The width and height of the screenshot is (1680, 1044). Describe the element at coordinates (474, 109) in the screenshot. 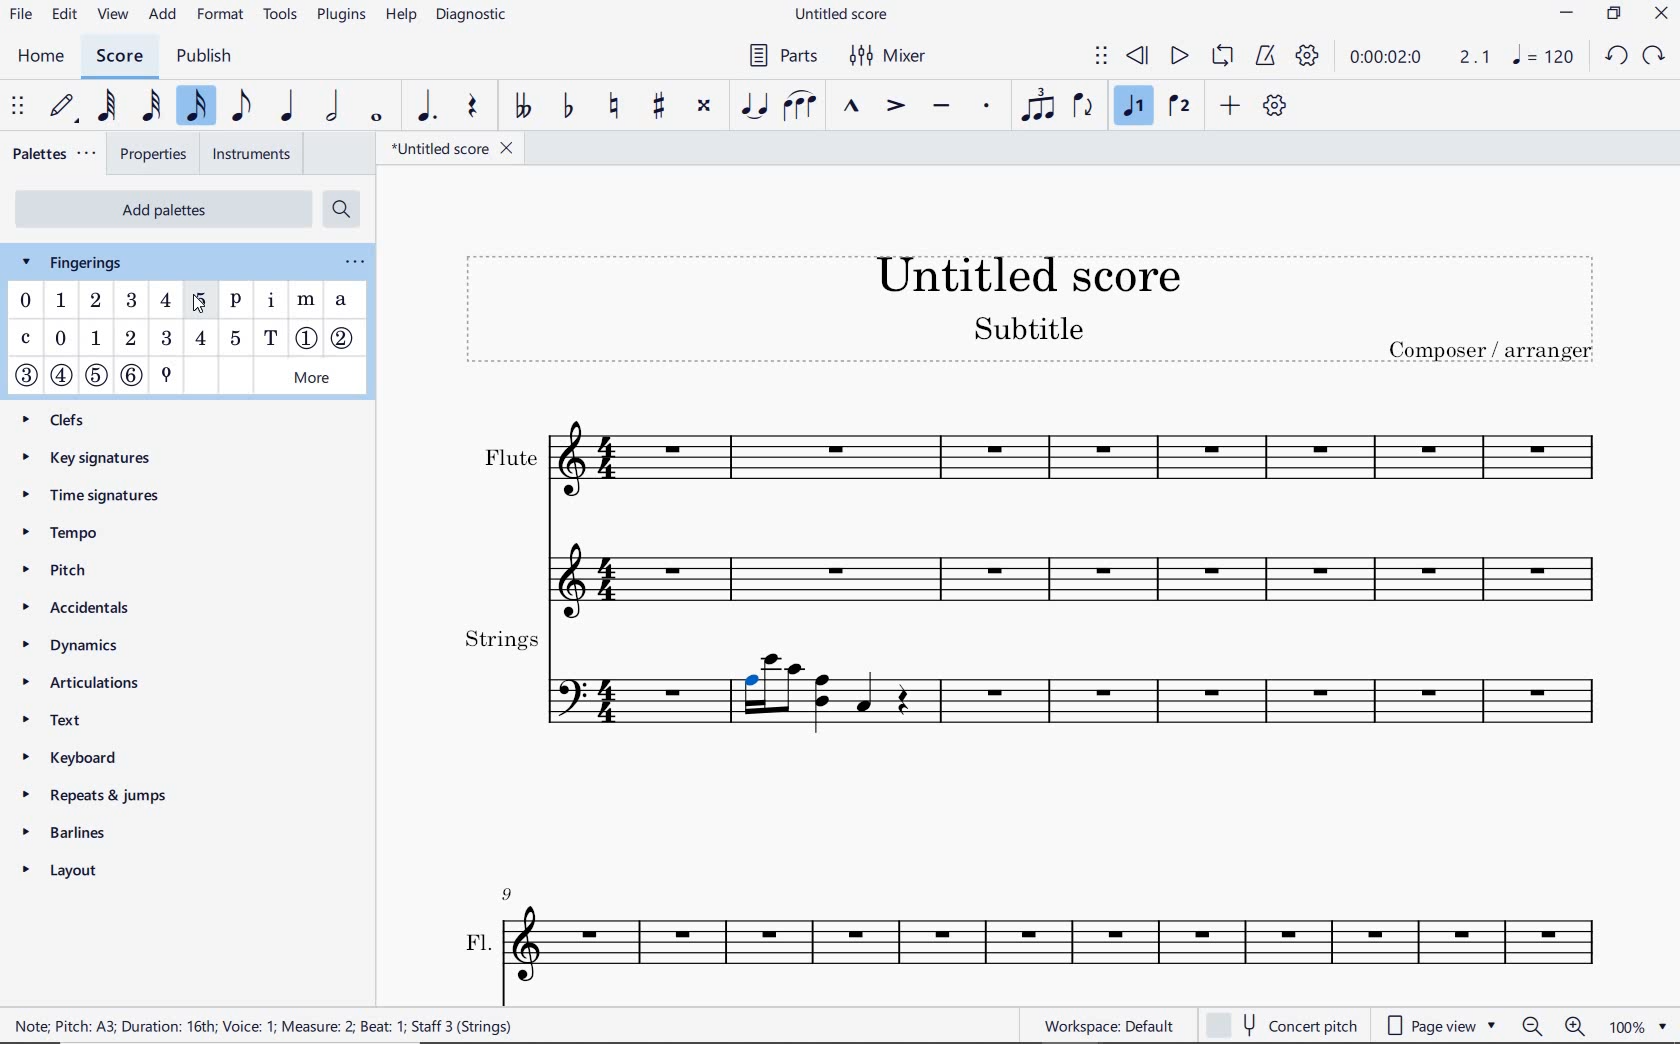

I see `rest` at that location.